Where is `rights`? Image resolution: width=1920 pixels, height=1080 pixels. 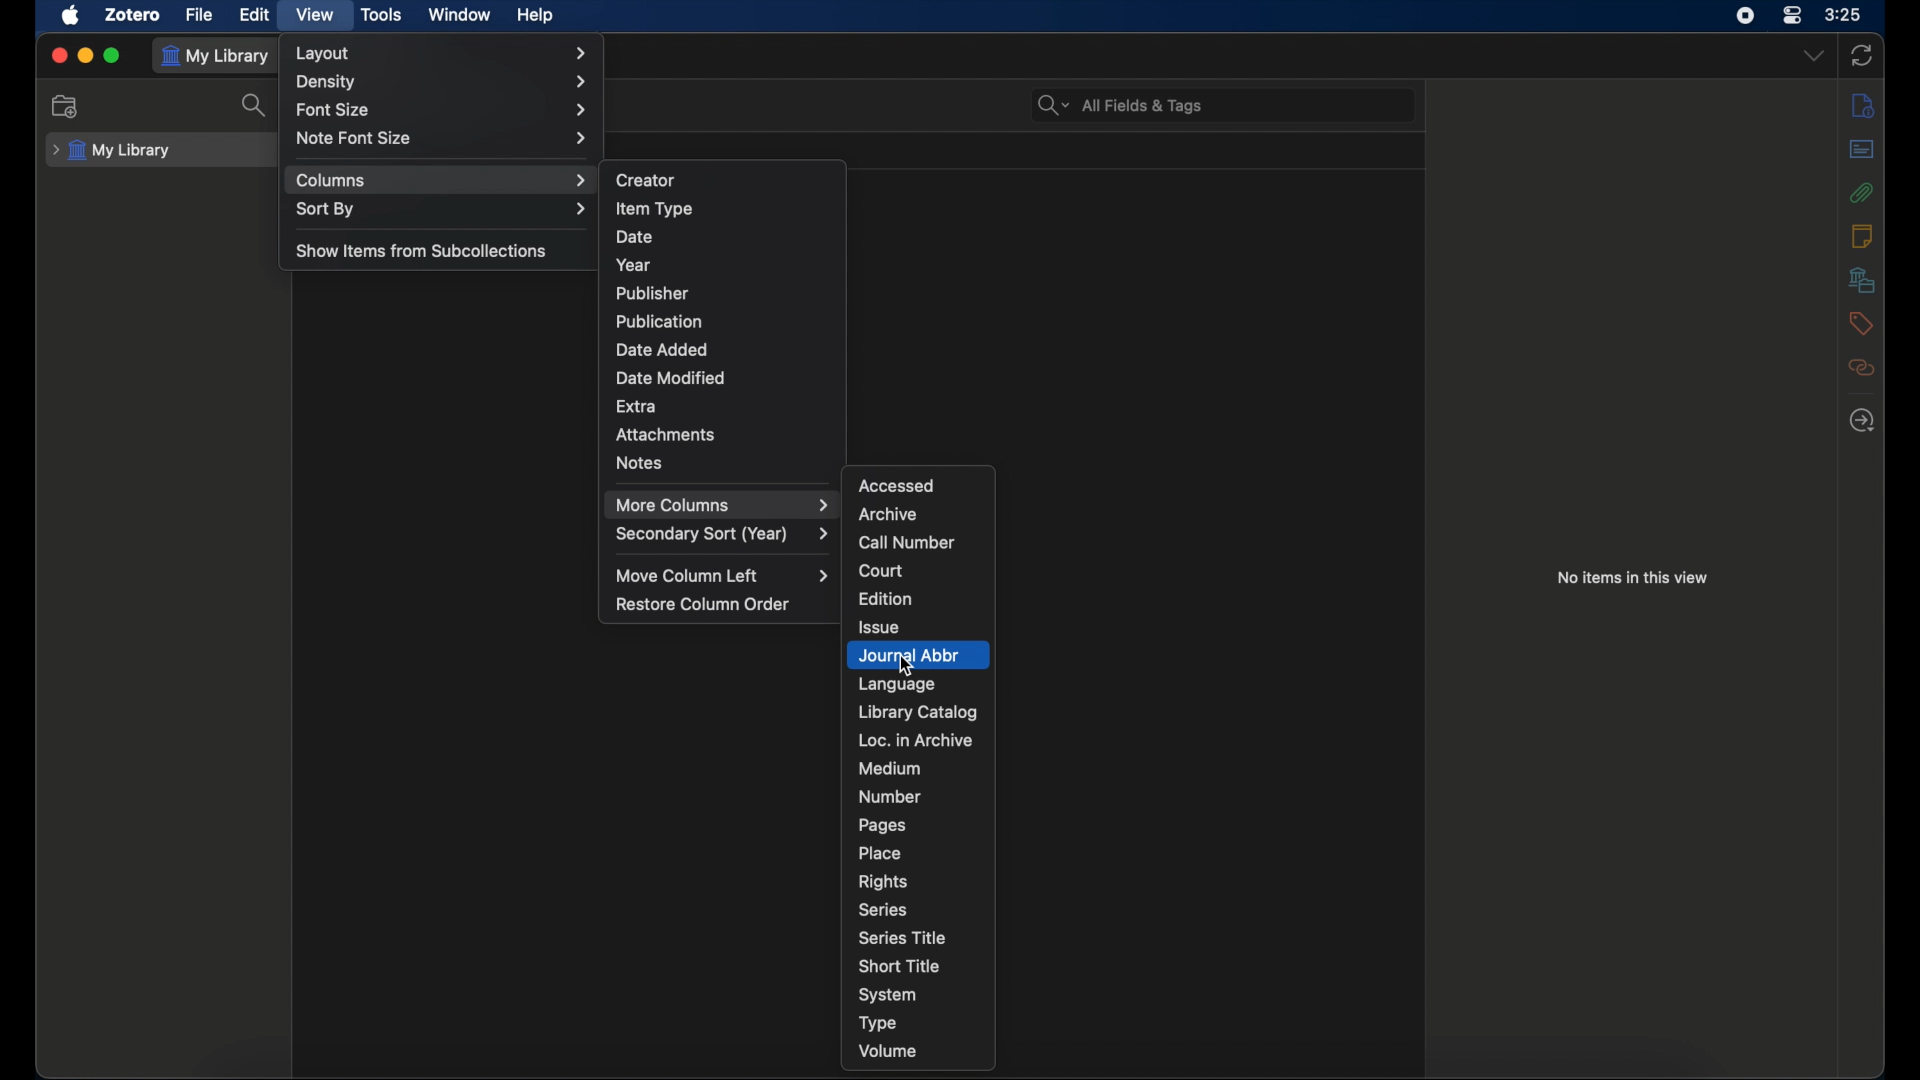
rights is located at coordinates (882, 882).